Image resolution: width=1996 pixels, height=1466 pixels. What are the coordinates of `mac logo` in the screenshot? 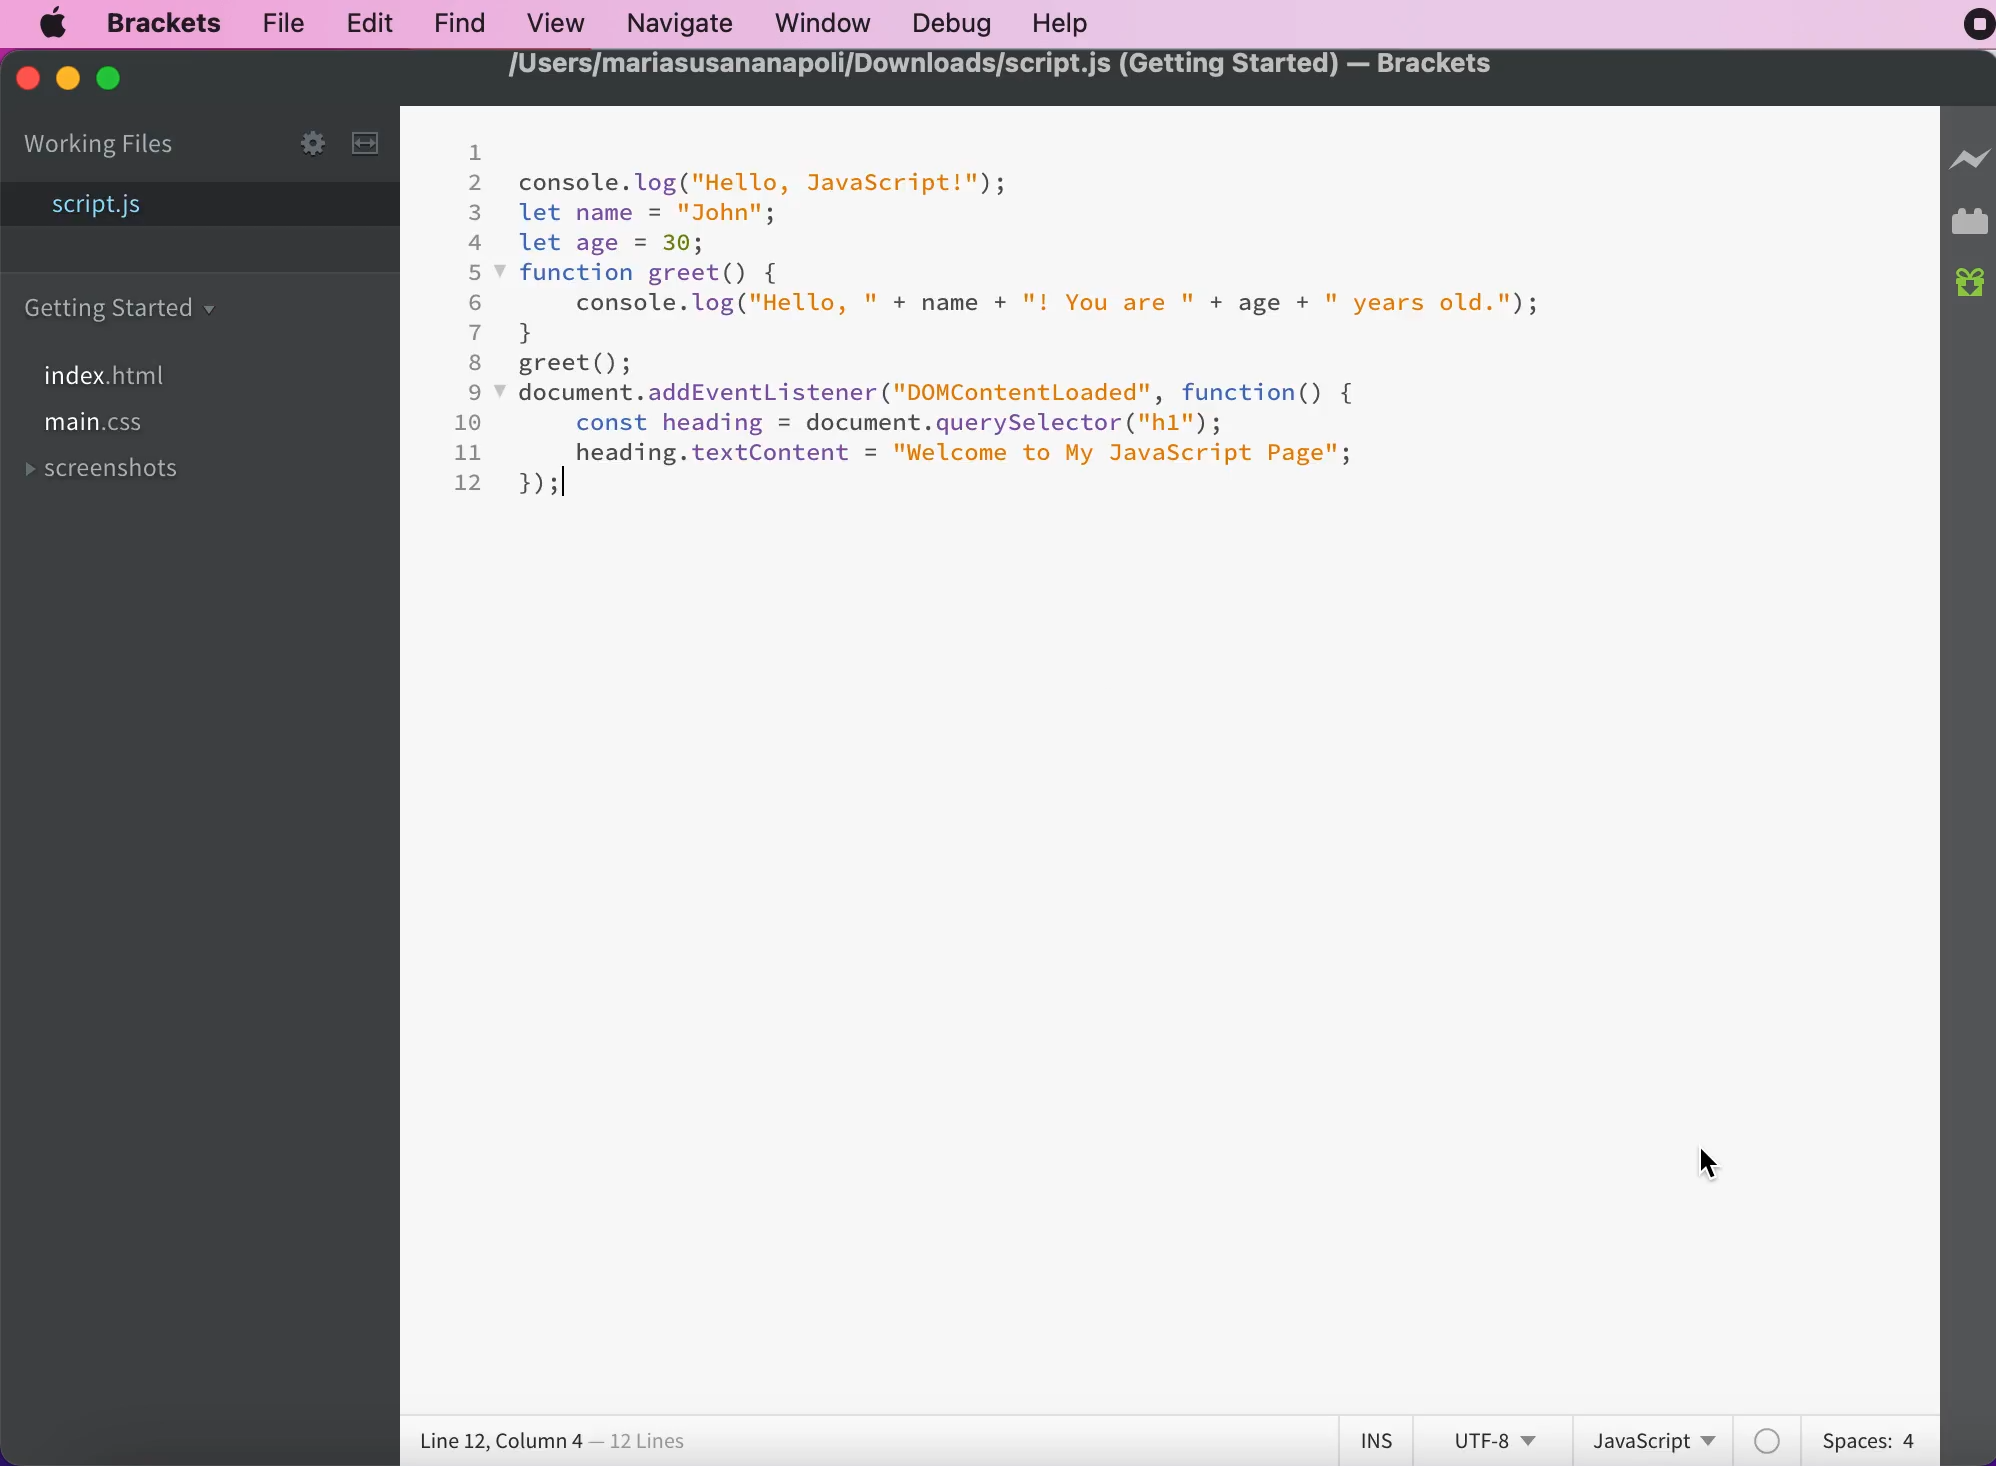 It's located at (57, 24).